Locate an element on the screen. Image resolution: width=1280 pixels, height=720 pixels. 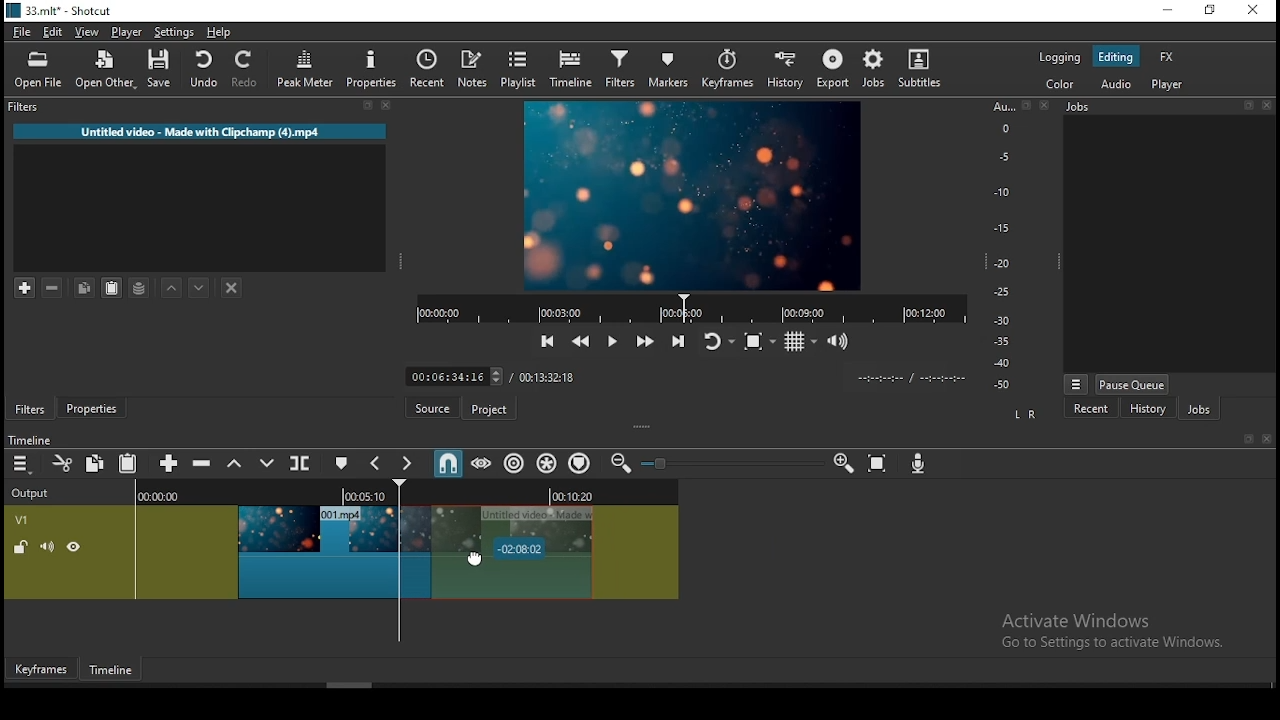
toggle zoom is located at coordinates (759, 341).